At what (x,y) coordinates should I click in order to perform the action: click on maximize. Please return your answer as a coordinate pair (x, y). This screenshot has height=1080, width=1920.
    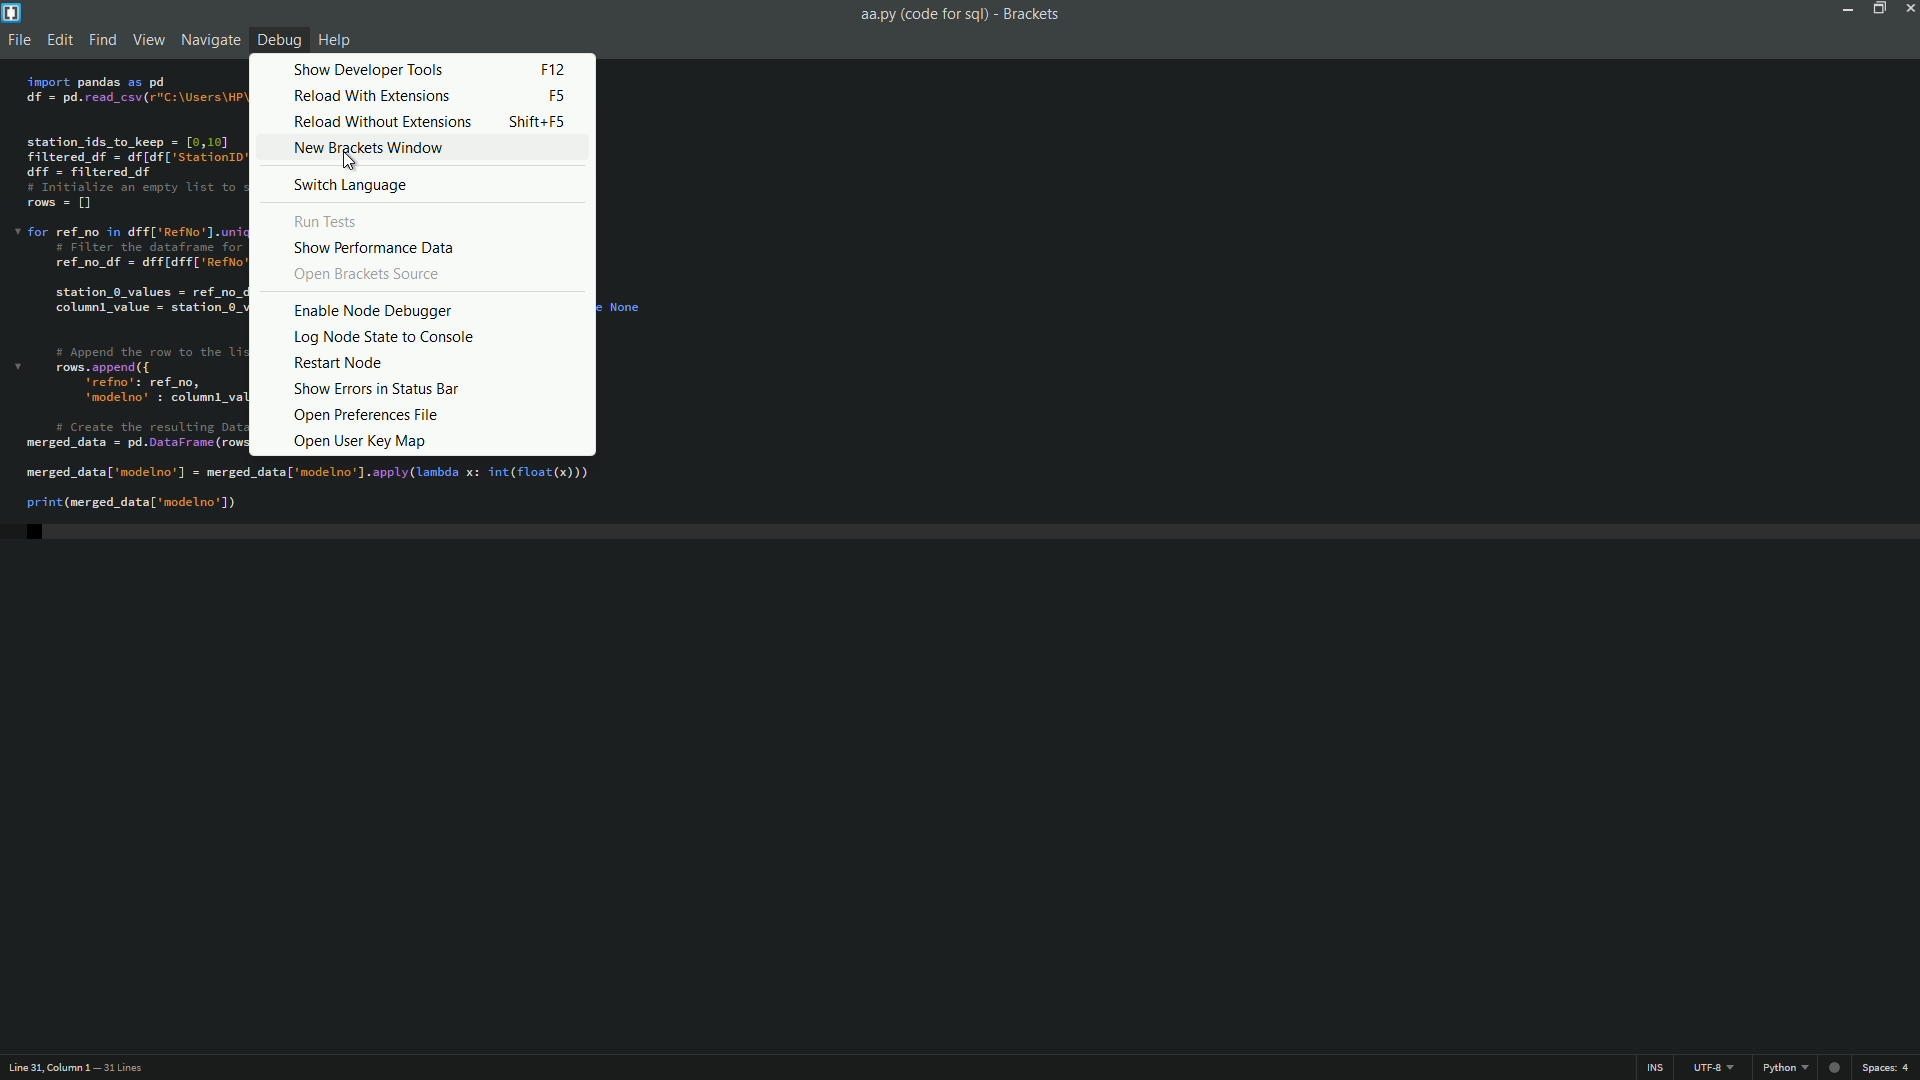
    Looking at the image, I should click on (1879, 9).